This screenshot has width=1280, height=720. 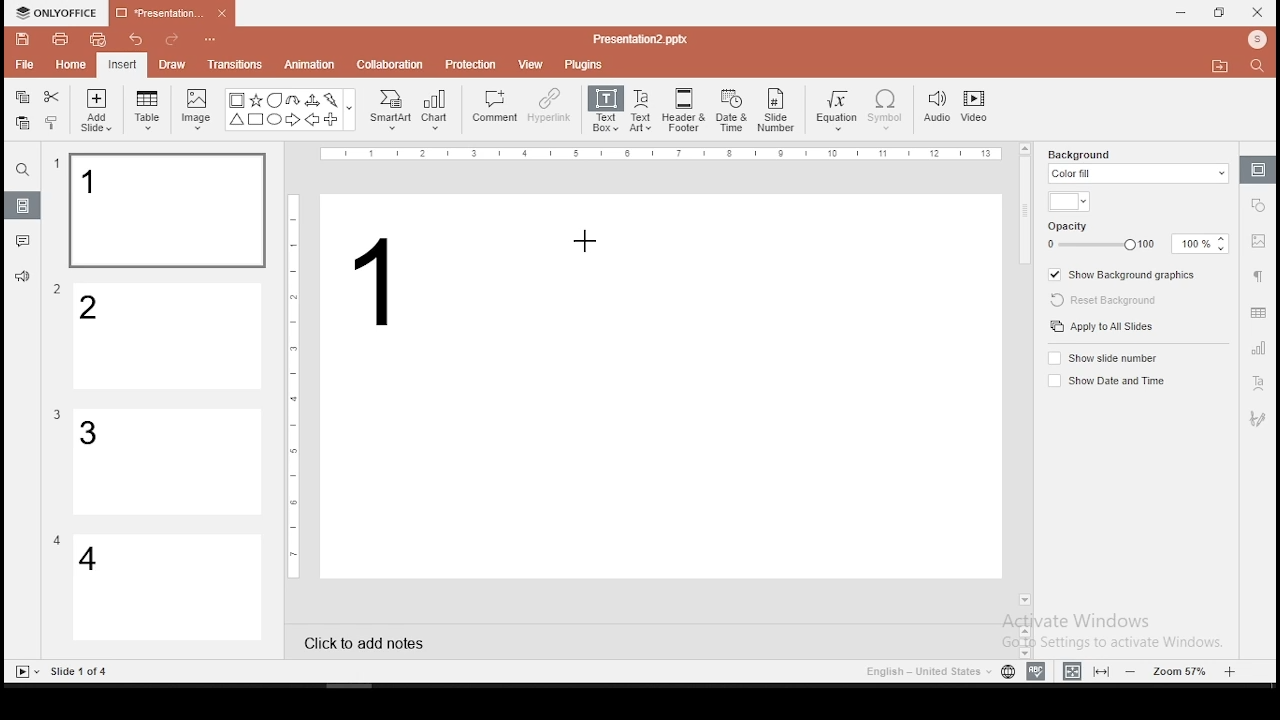 I want to click on shape settings, so click(x=1259, y=203).